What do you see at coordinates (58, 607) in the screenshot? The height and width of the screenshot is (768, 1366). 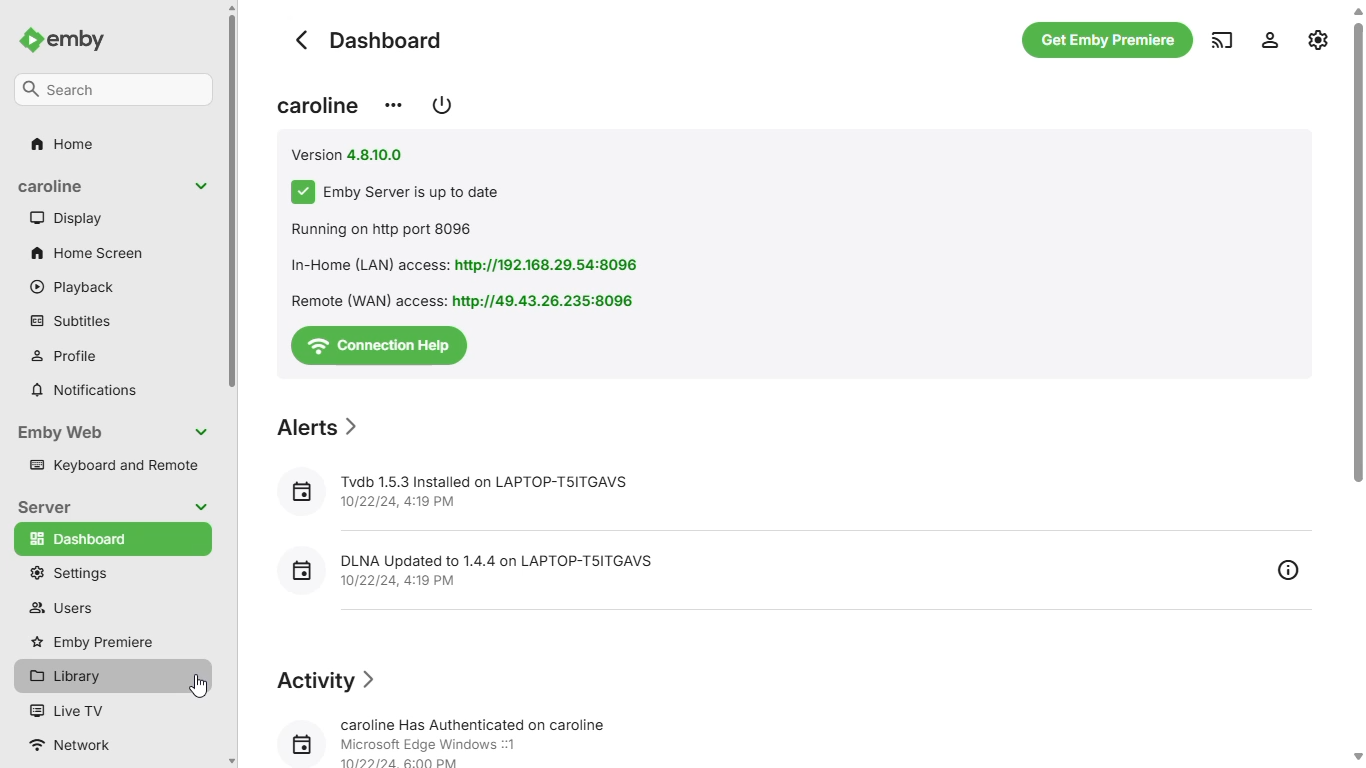 I see `users` at bounding box center [58, 607].